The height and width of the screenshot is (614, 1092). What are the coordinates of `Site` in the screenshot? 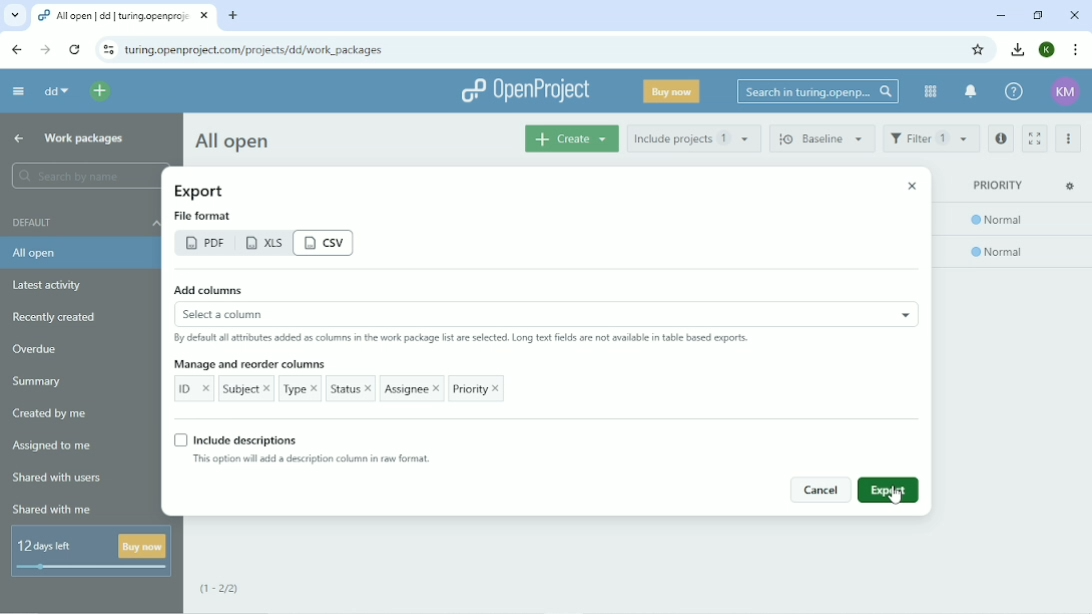 It's located at (255, 49).